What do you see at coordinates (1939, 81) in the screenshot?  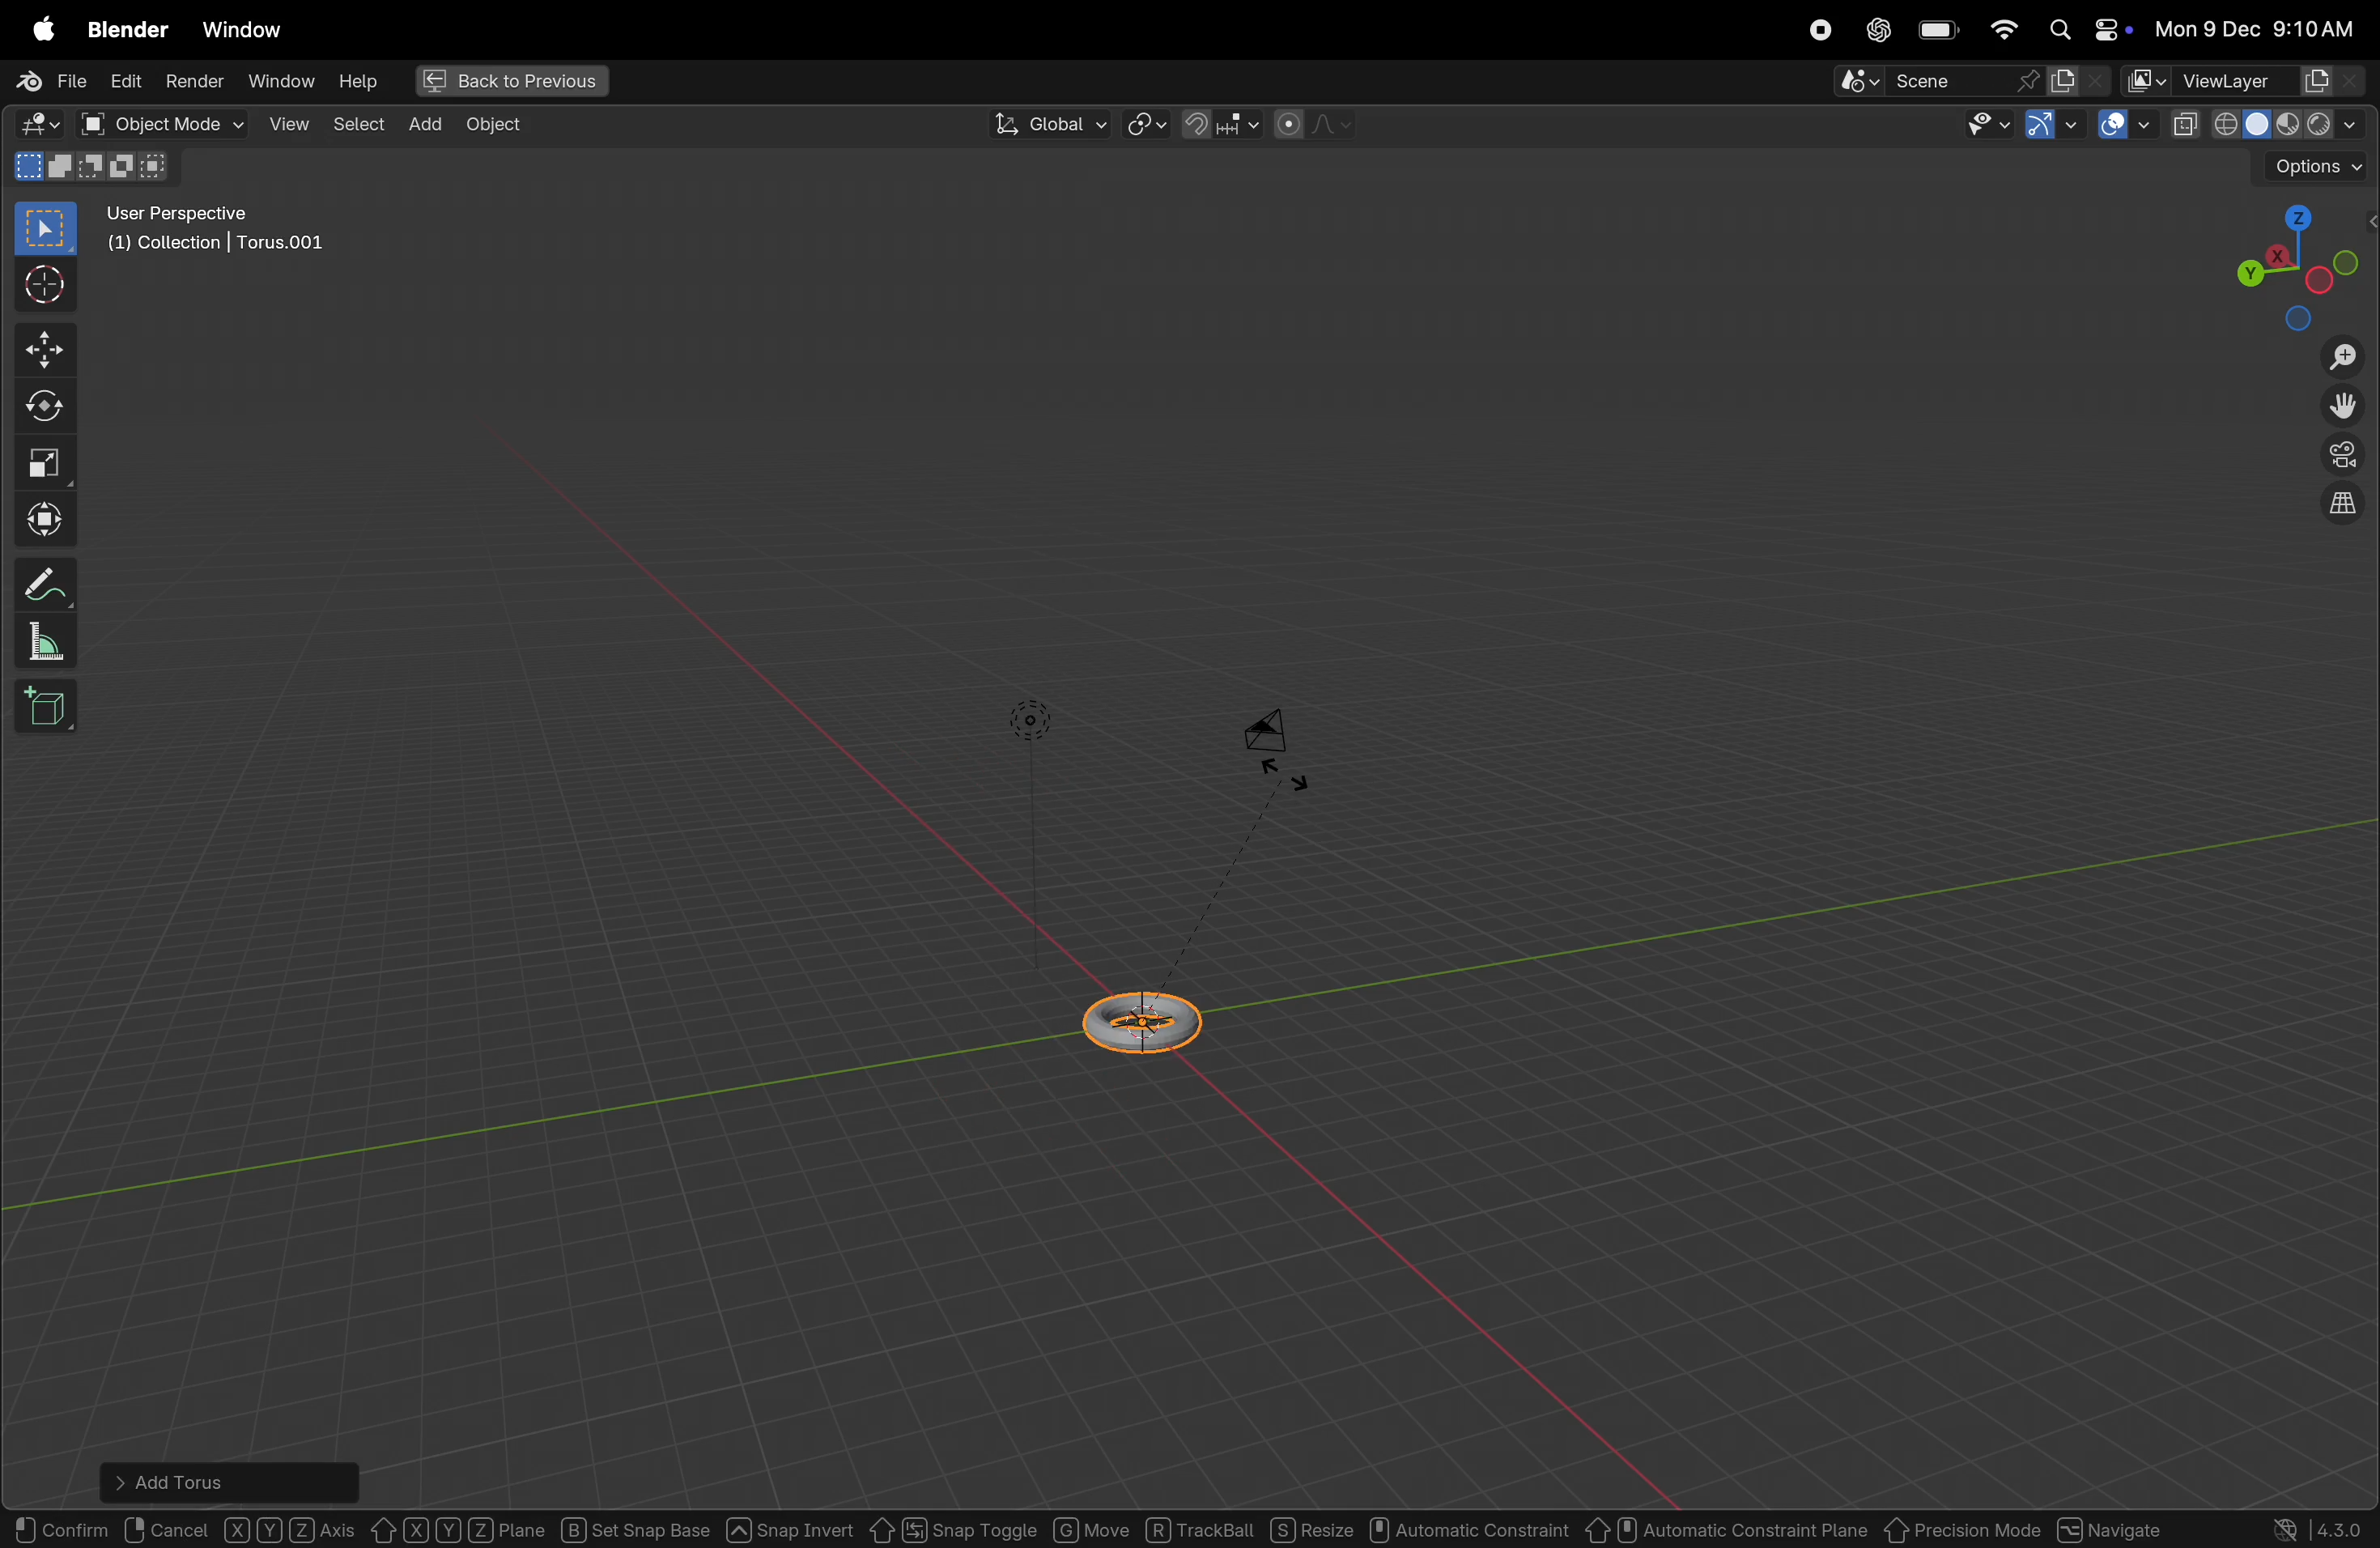 I see `scene` at bounding box center [1939, 81].